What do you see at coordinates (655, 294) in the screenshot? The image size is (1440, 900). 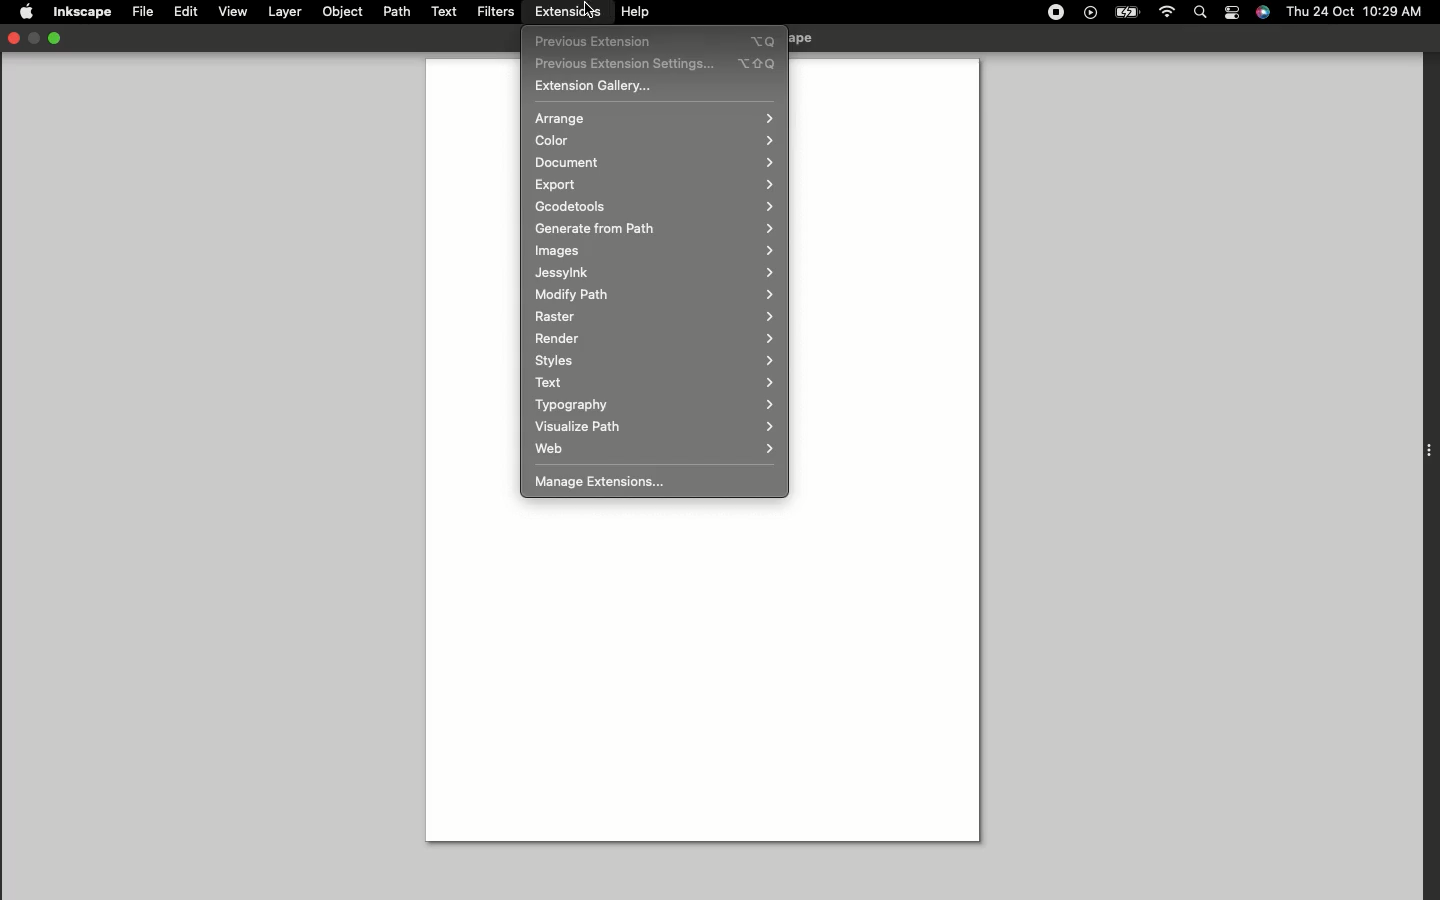 I see `Modify path ` at bounding box center [655, 294].